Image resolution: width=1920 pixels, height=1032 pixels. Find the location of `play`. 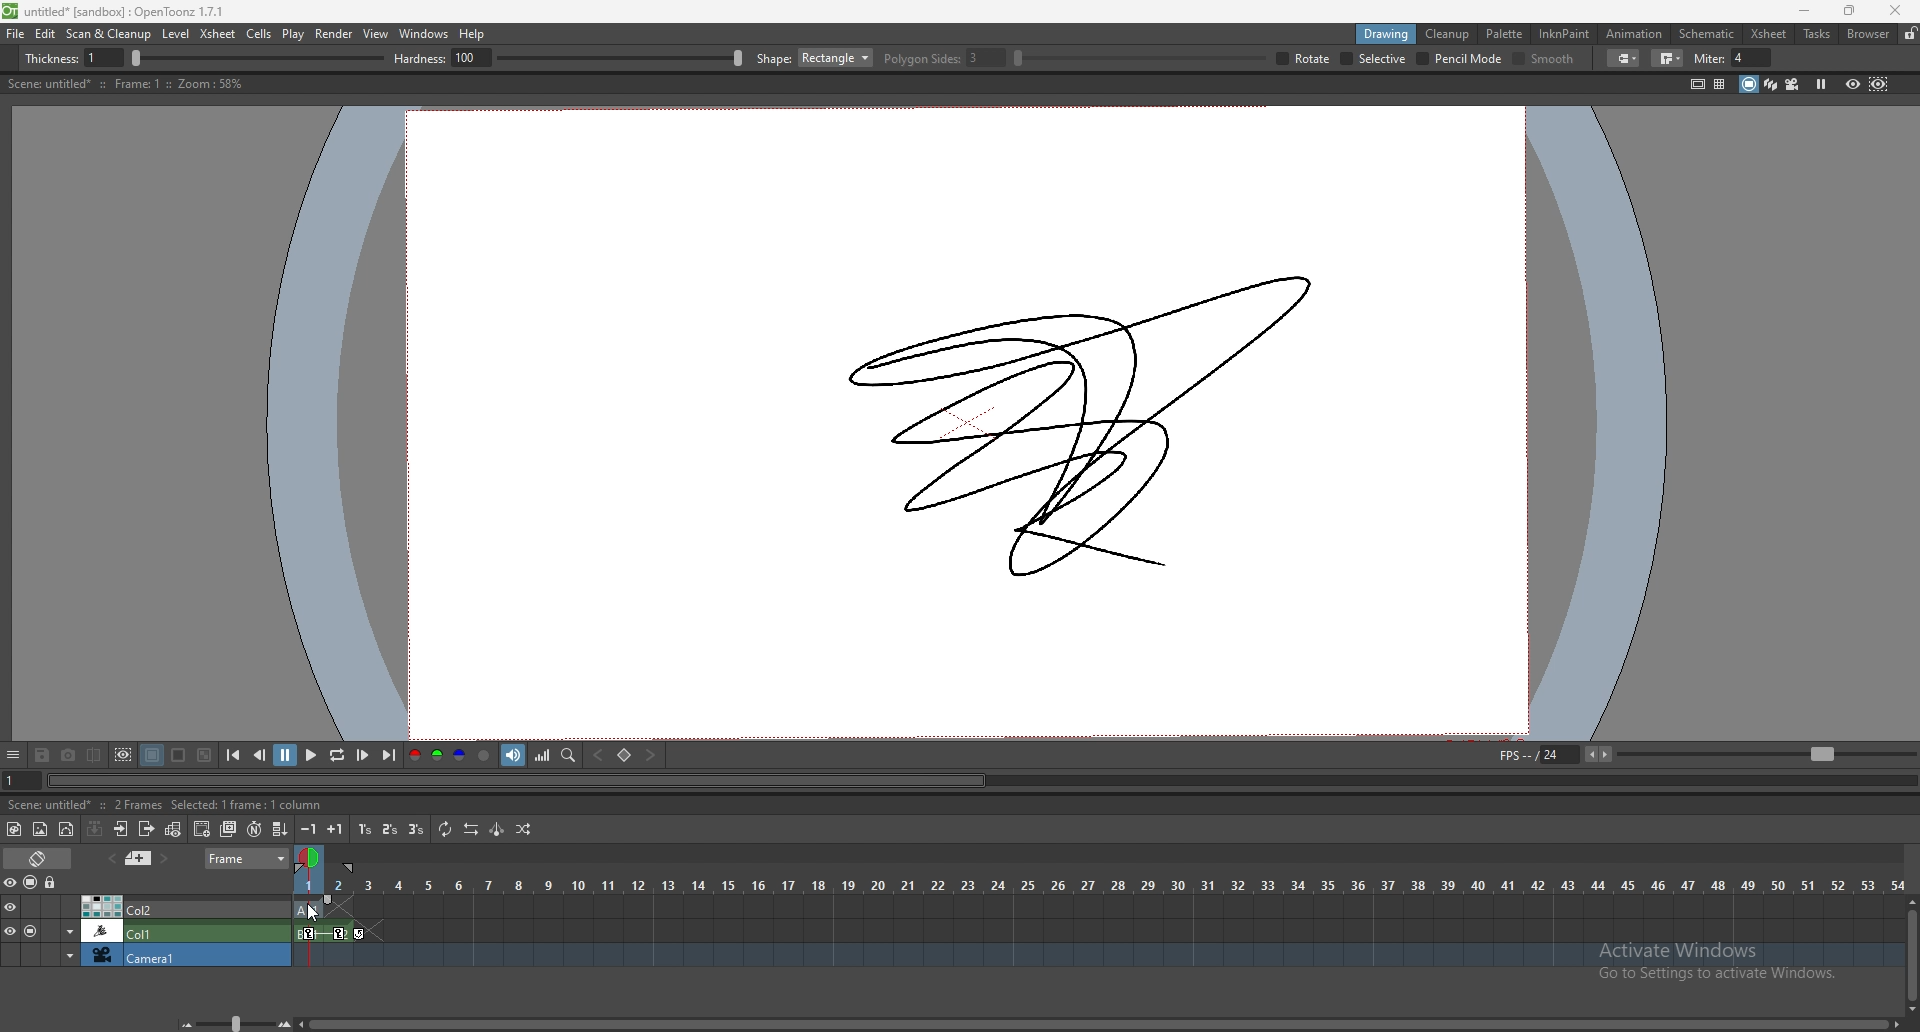

play is located at coordinates (313, 754).